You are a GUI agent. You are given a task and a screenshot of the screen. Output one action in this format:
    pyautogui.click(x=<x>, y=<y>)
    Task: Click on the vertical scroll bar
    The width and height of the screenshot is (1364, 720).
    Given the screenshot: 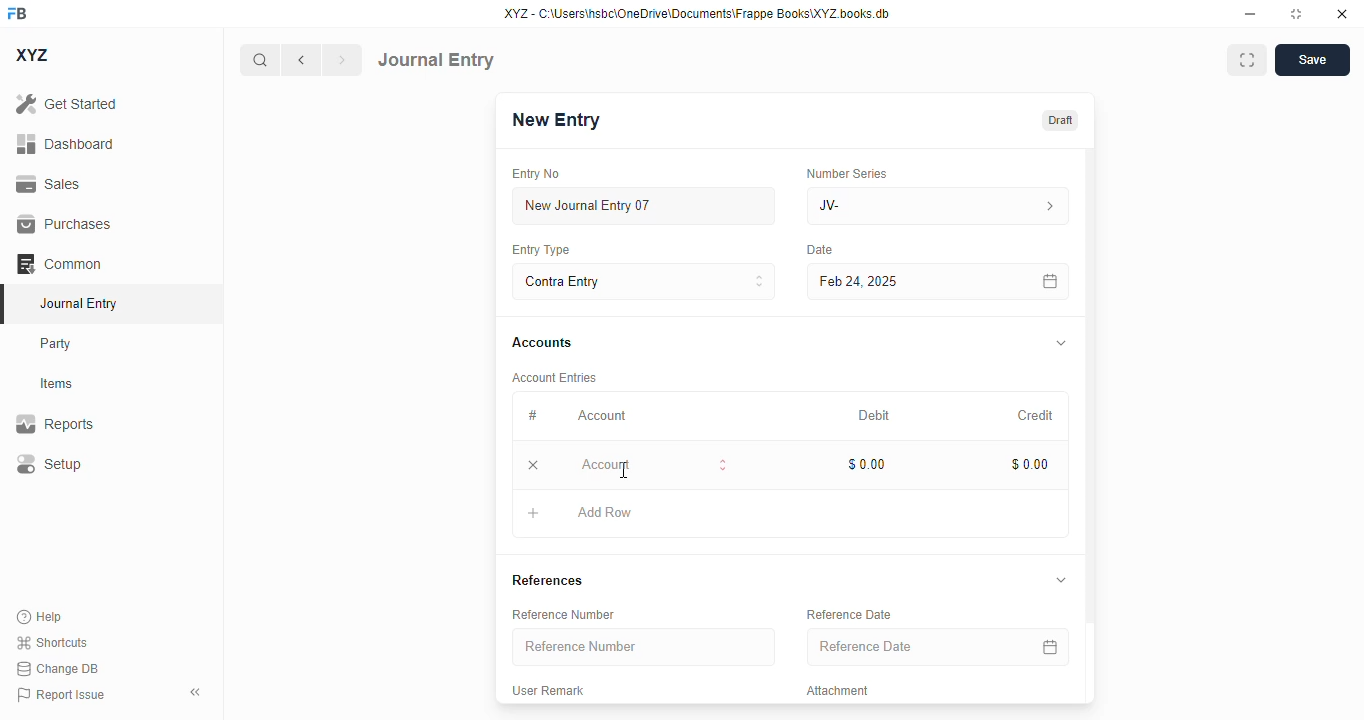 What is the action you would take?
    pyautogui.click(x=1090, y=426)
    